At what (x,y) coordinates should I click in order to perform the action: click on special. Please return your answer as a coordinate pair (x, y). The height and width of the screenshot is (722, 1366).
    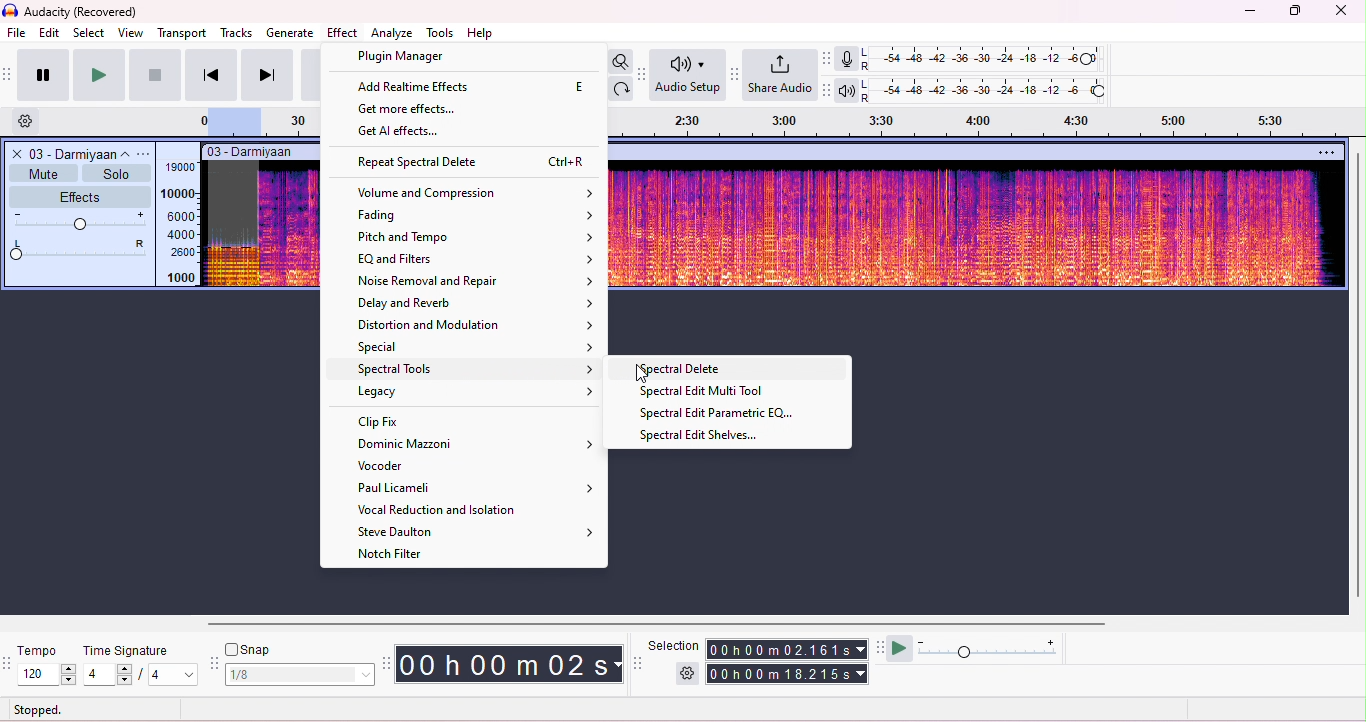
    Looking at the image, I should click on (477, 348).